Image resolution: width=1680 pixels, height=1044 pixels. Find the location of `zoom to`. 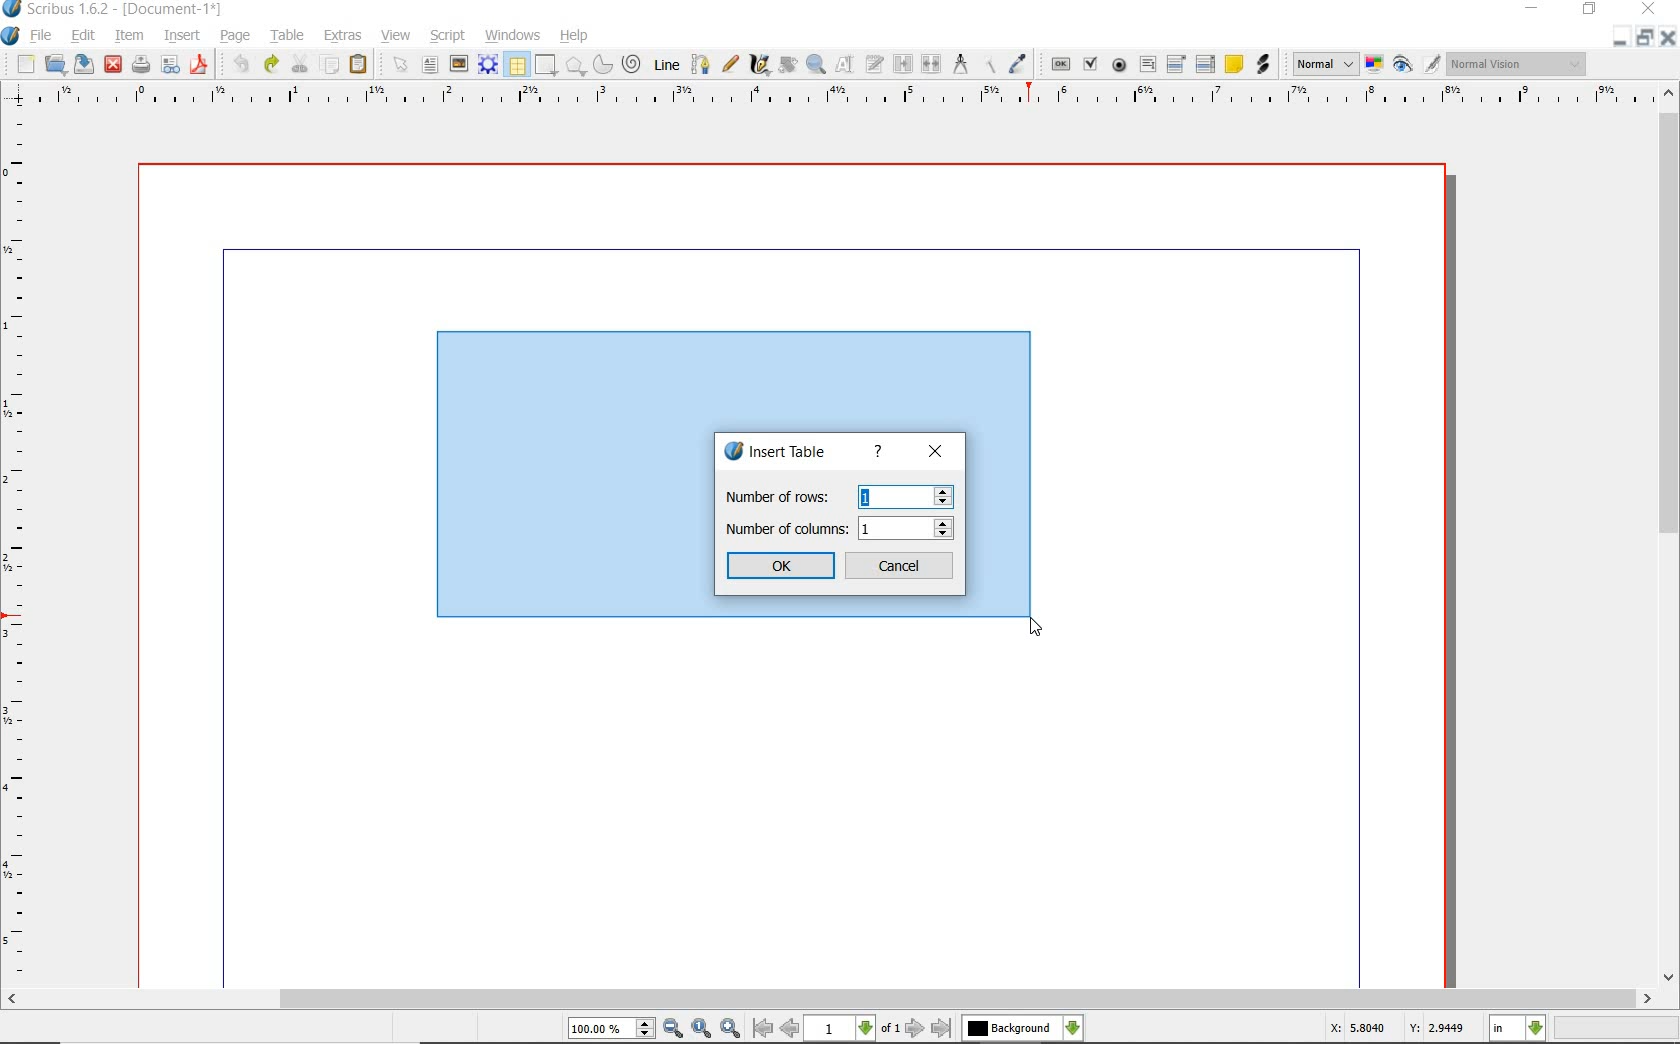

zoom to is located at coordinates (701, 1029).